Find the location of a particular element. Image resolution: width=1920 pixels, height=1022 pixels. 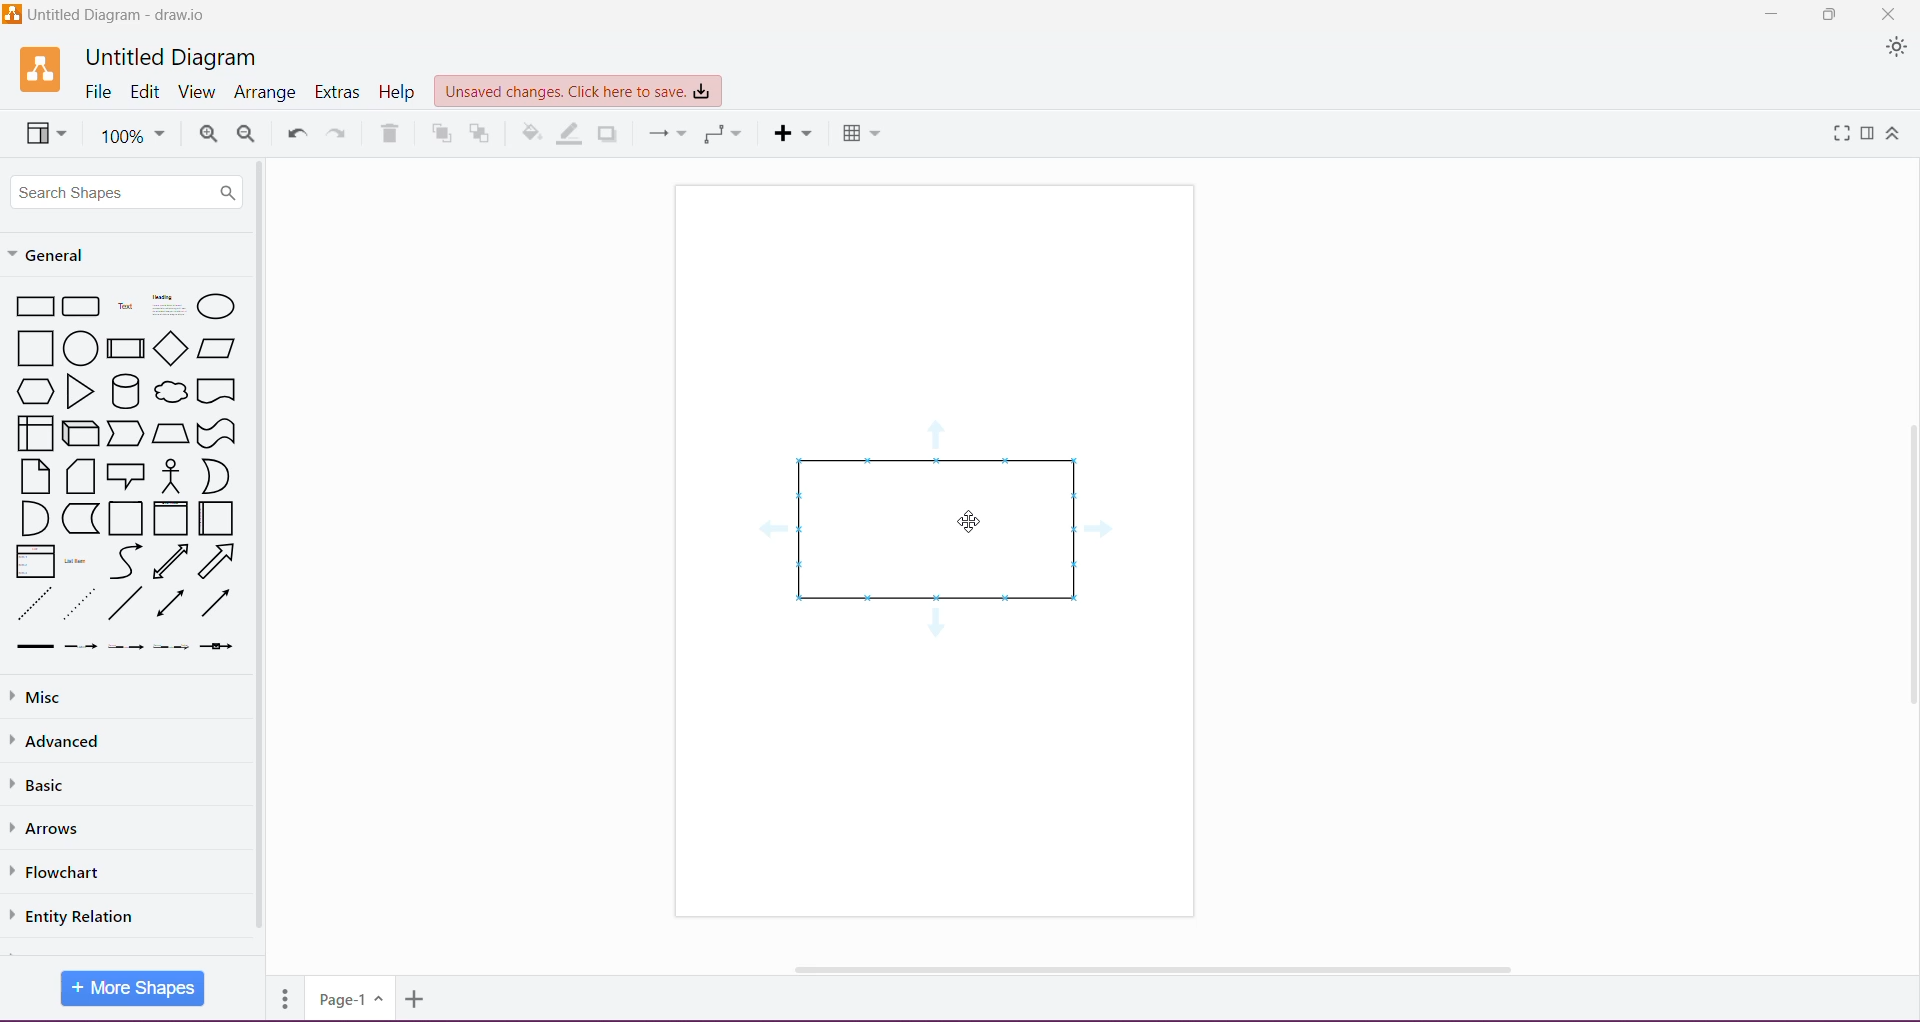

Close is located at coordinates (1887, 14).